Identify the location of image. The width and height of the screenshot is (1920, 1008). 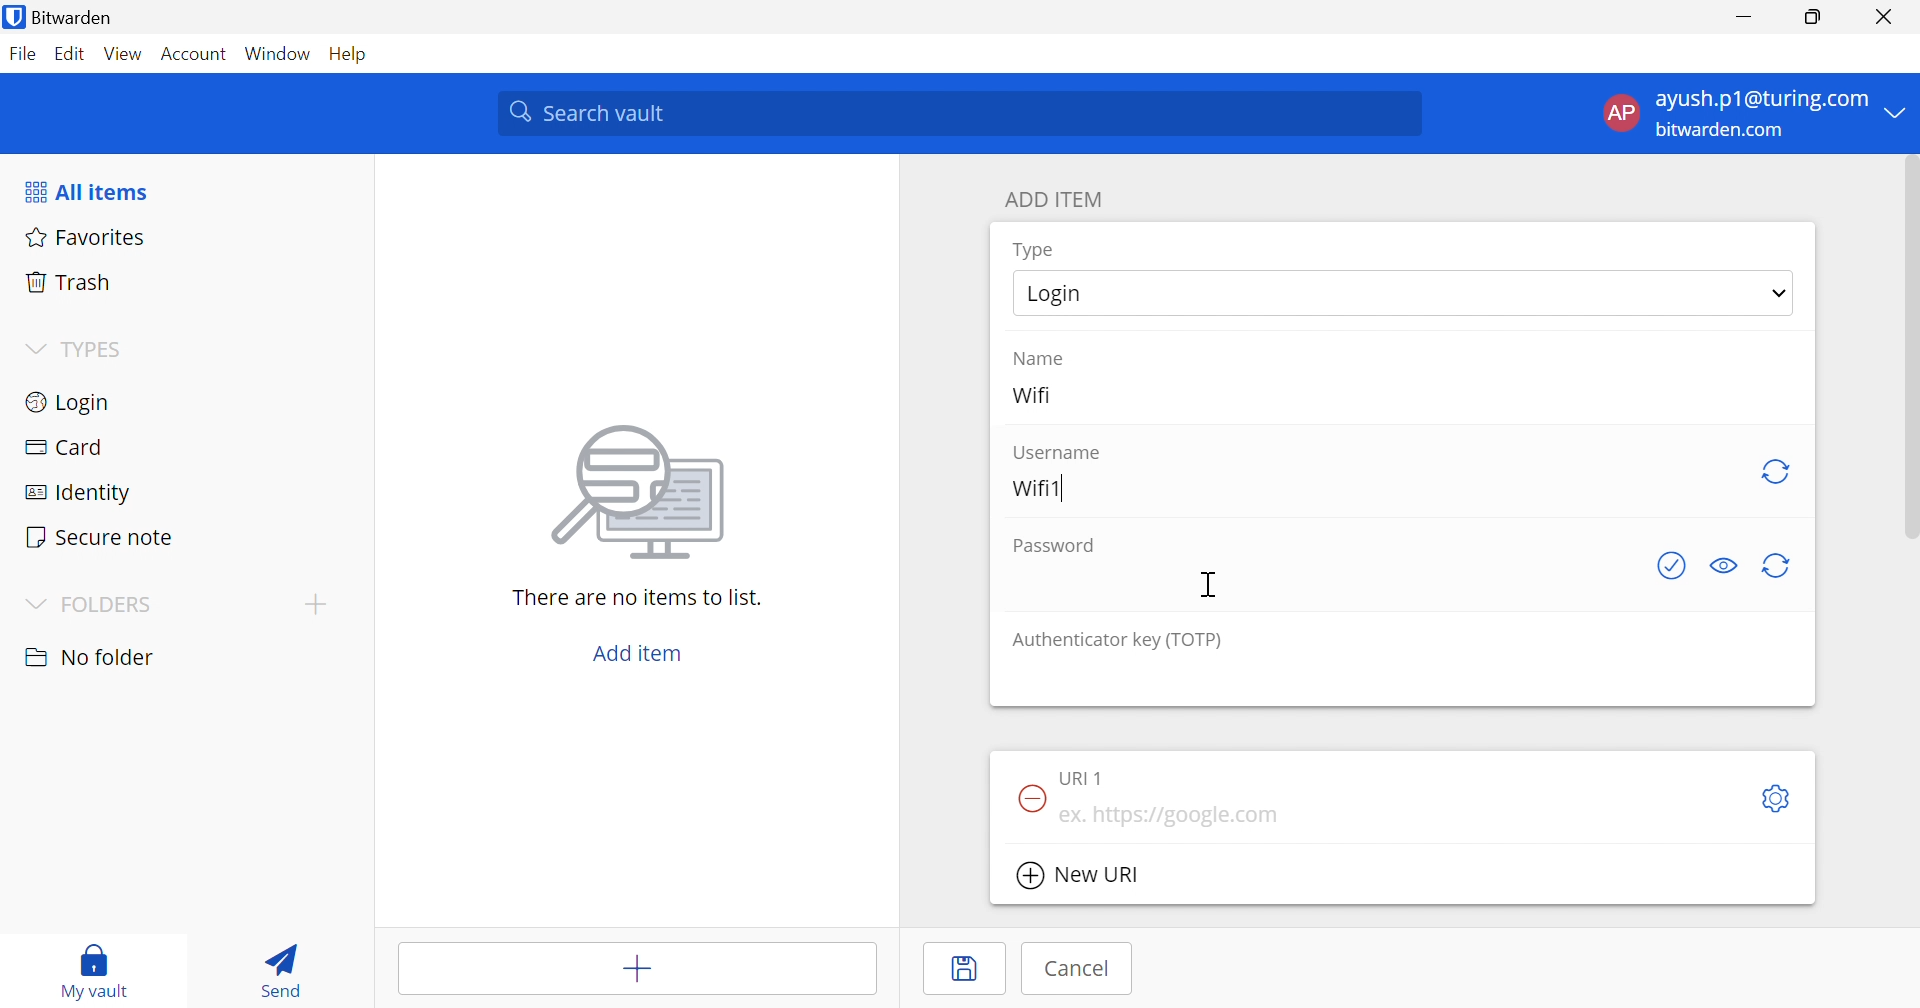
(644, 486).